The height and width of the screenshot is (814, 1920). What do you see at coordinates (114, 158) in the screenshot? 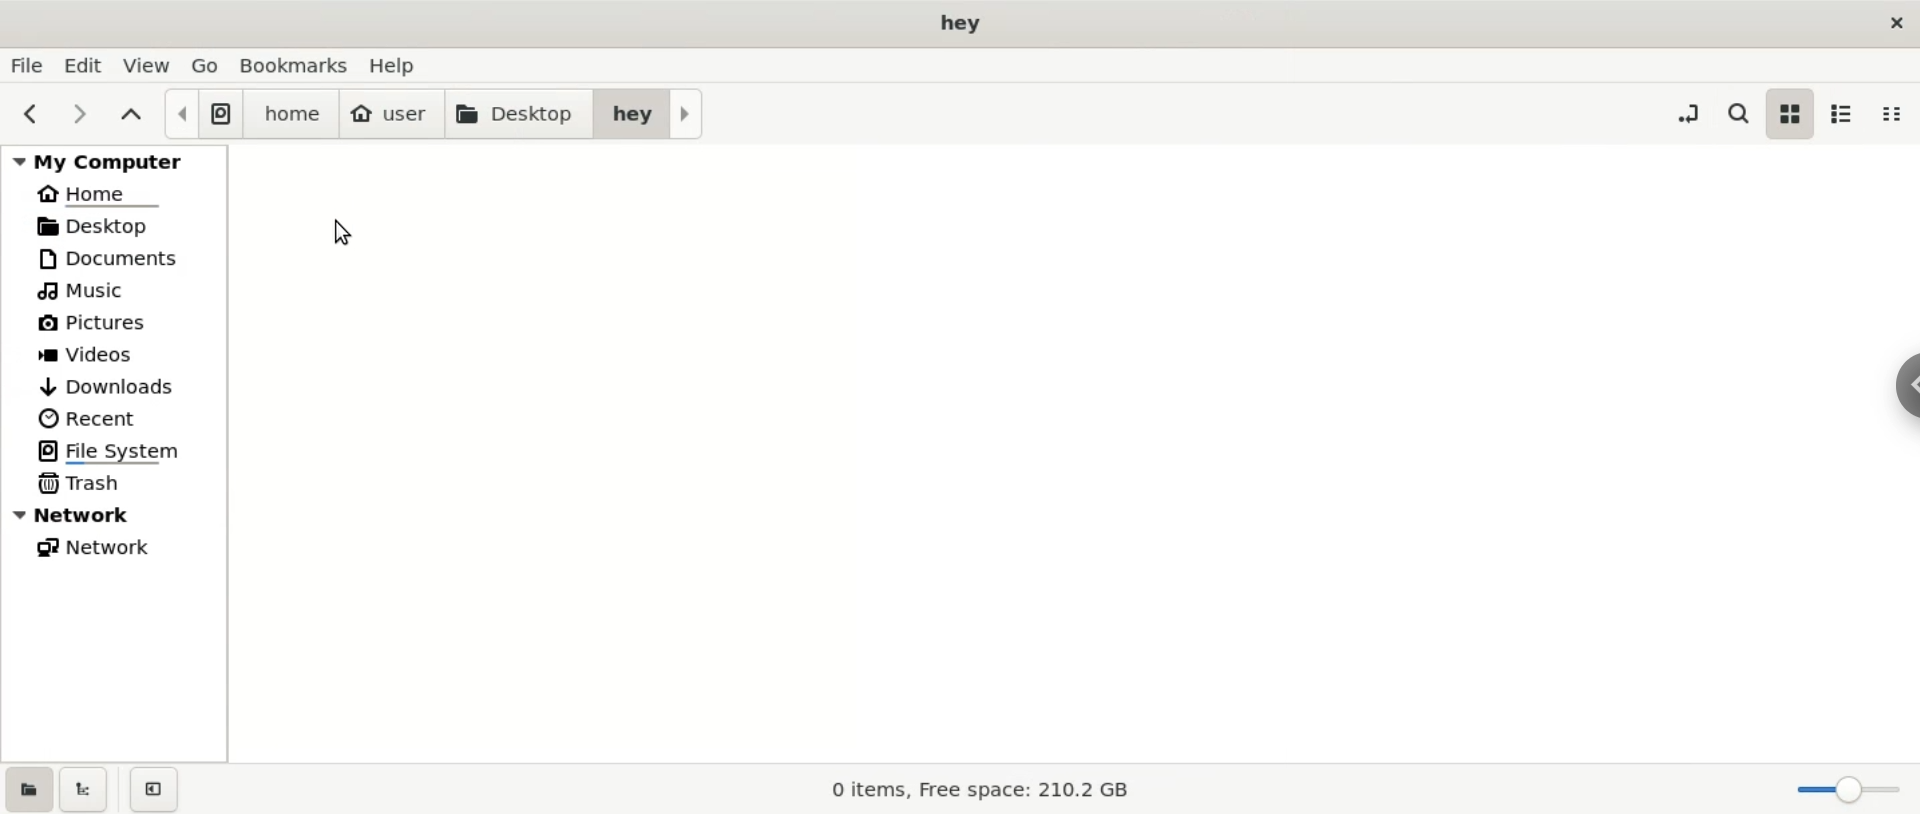
I see `my computer` at bounding box center [114, 158].